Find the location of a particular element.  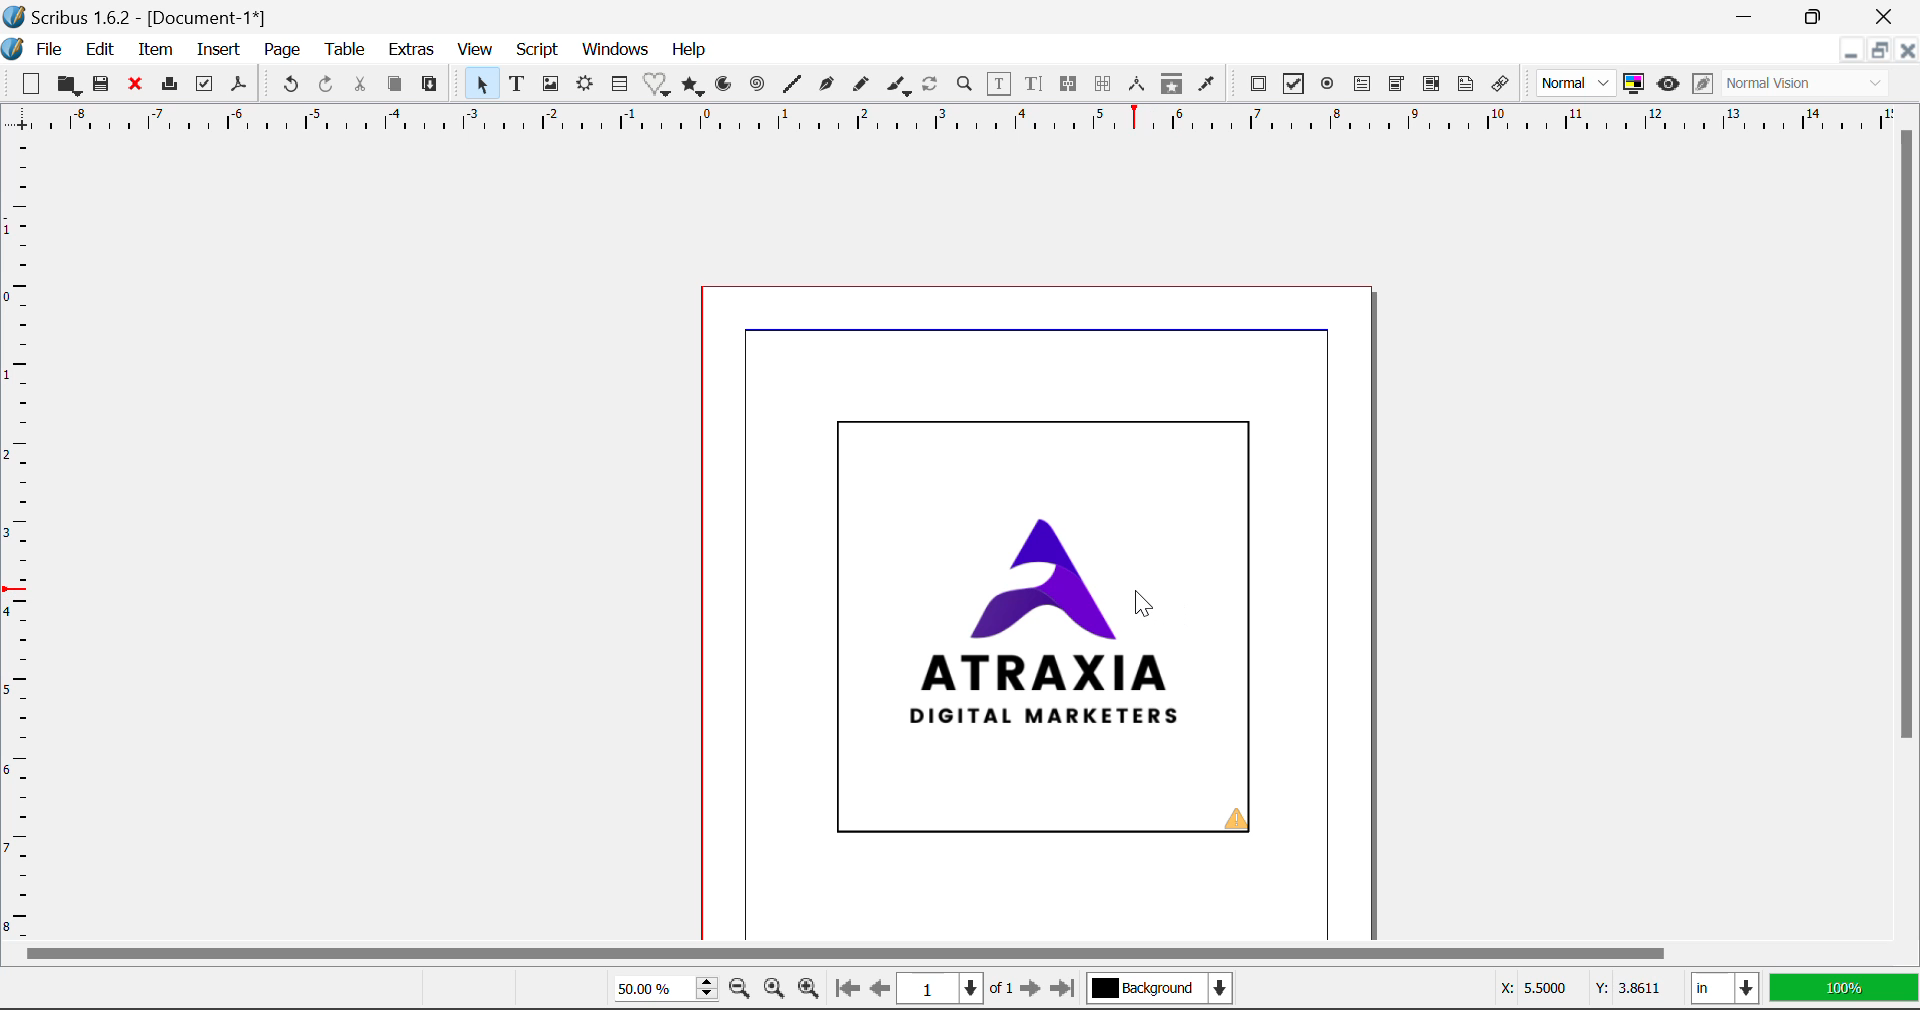

Toggle Color Management is located at coordinates (1633, 84).